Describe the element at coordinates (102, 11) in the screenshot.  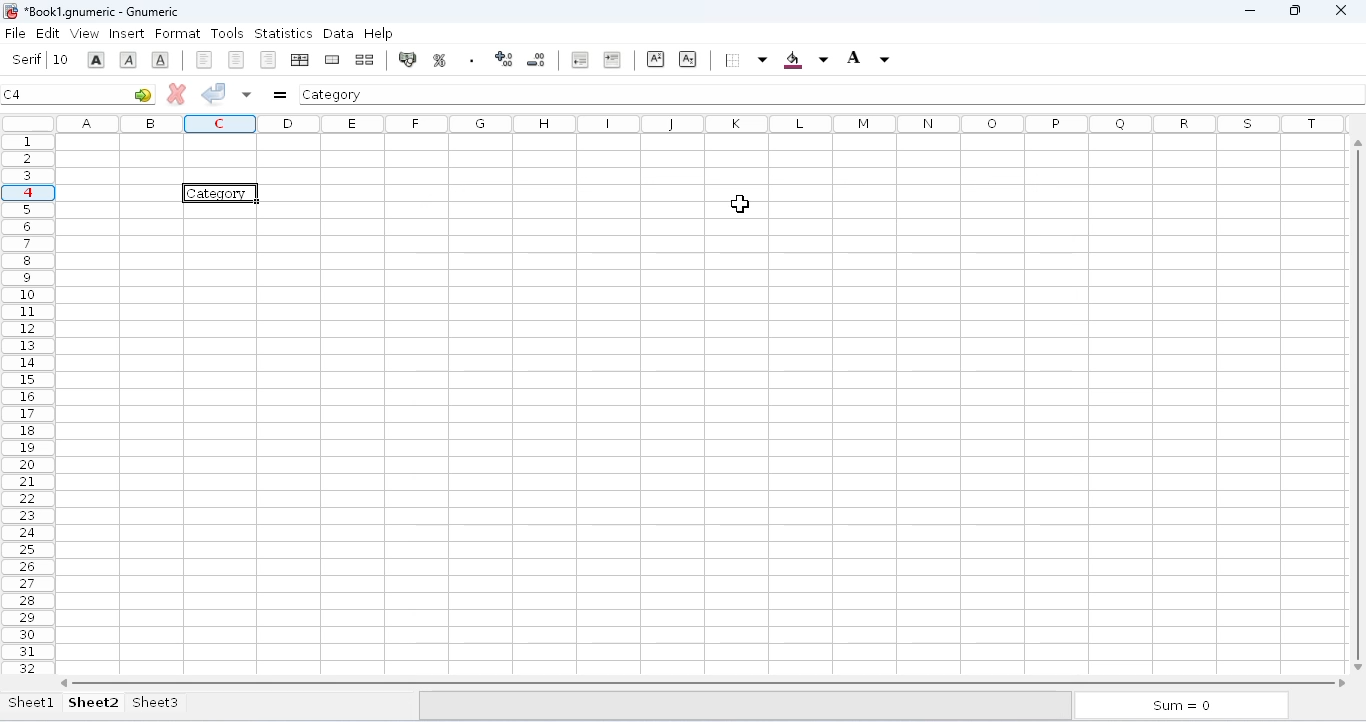
I see `title` at that location.